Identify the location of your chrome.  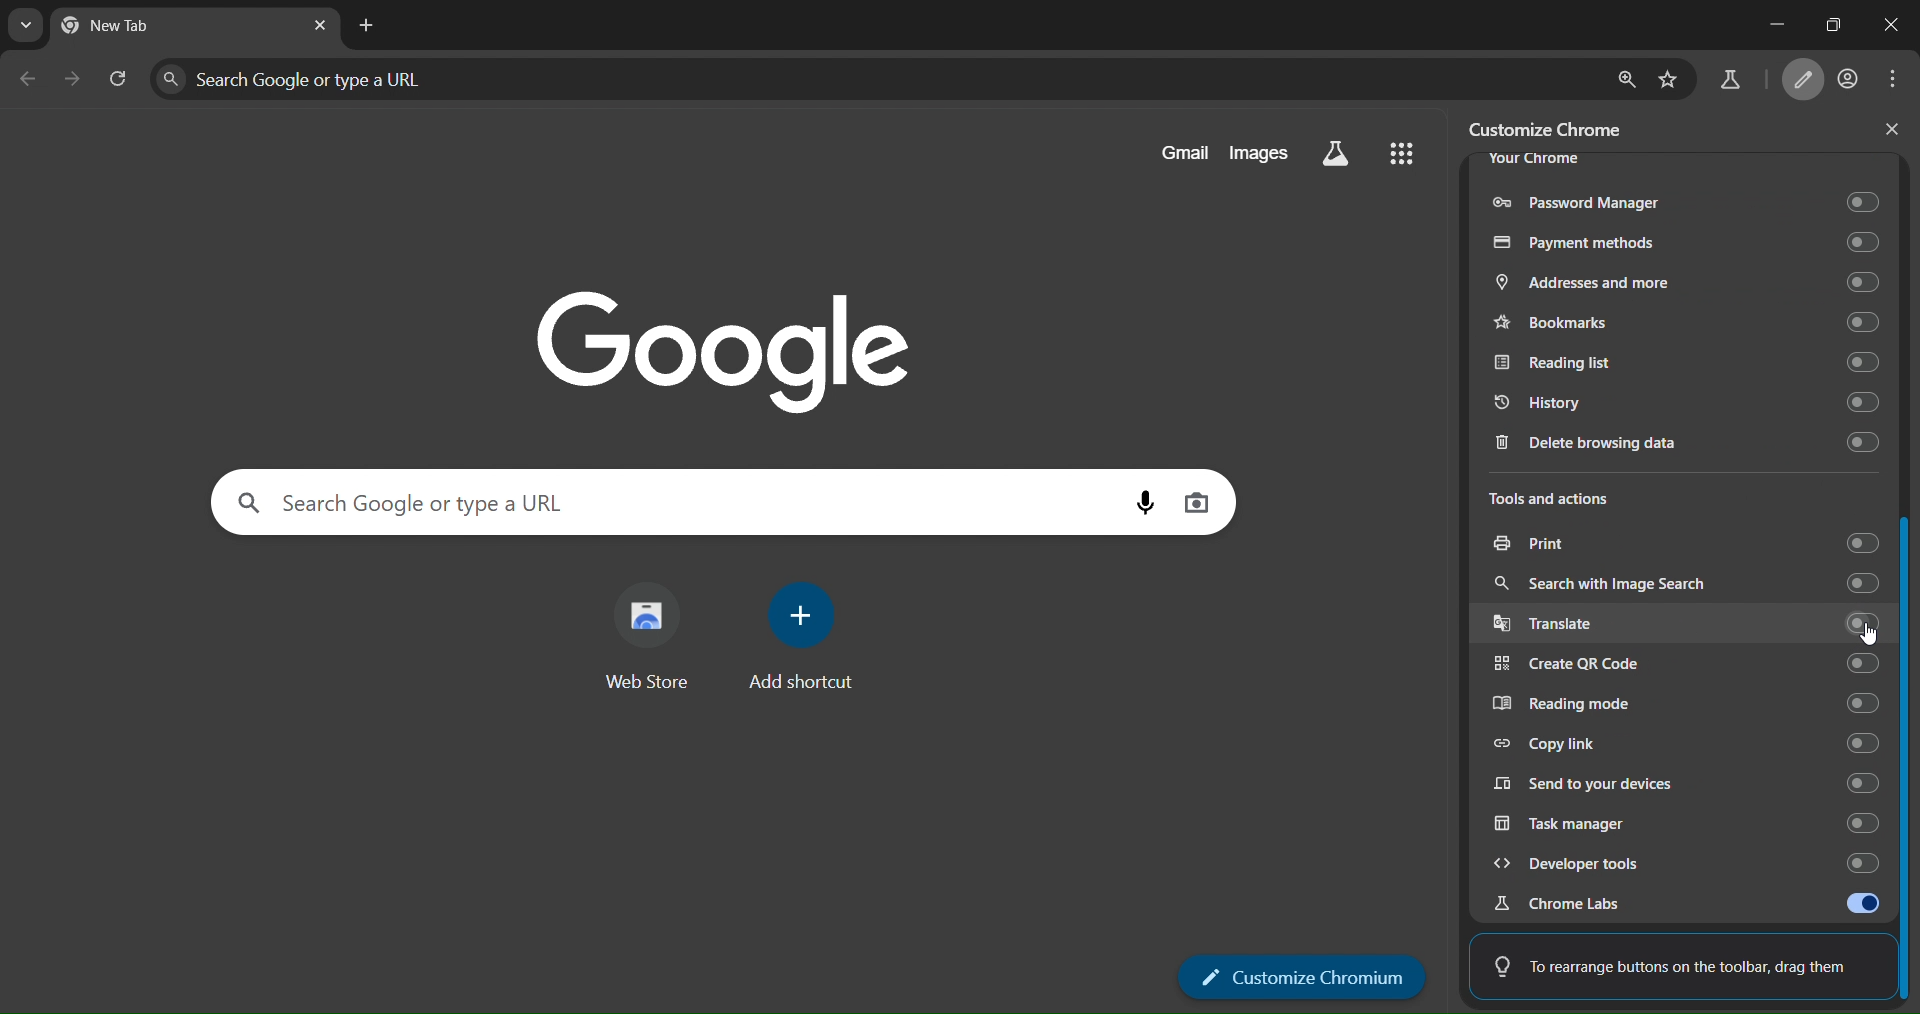
(1537, 161).